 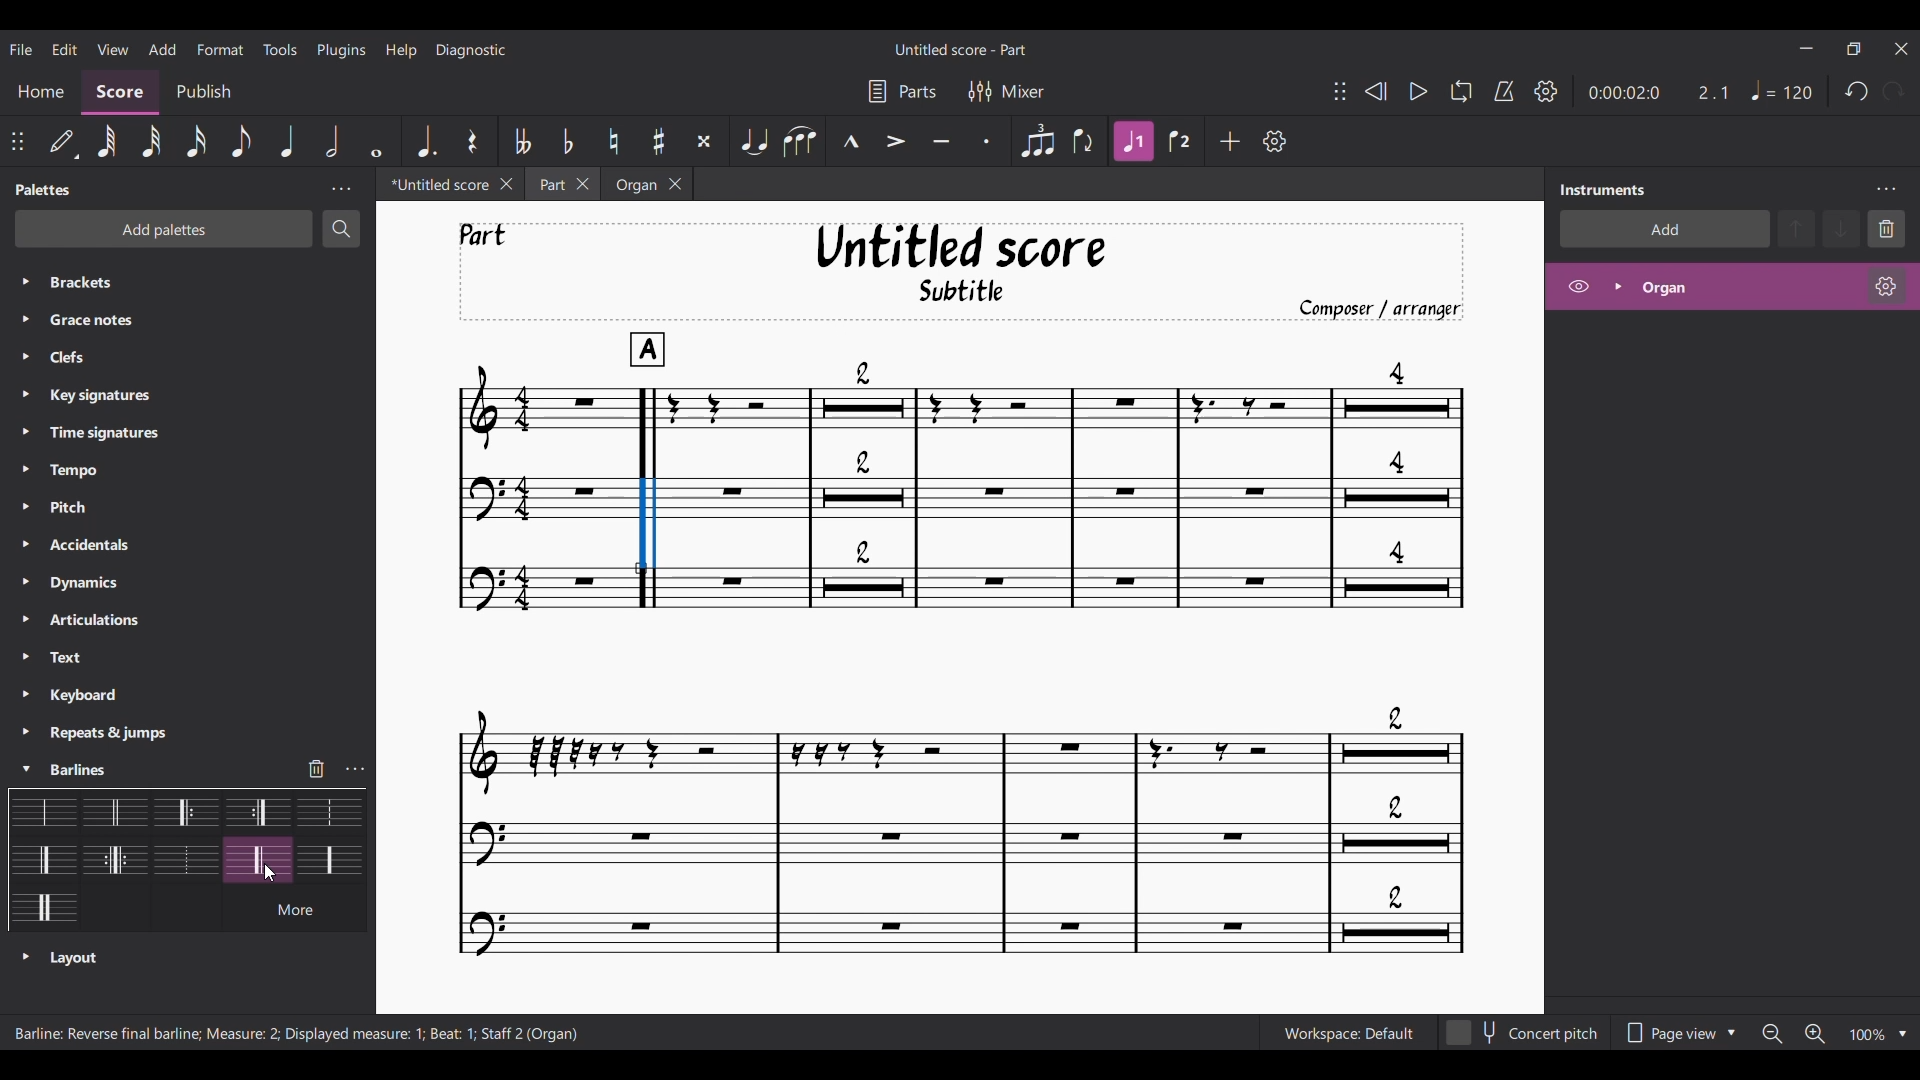 What do you see at coordinates (1230, 141) in the screenshot?
I see `Add` at bounding box center [1230, 141].